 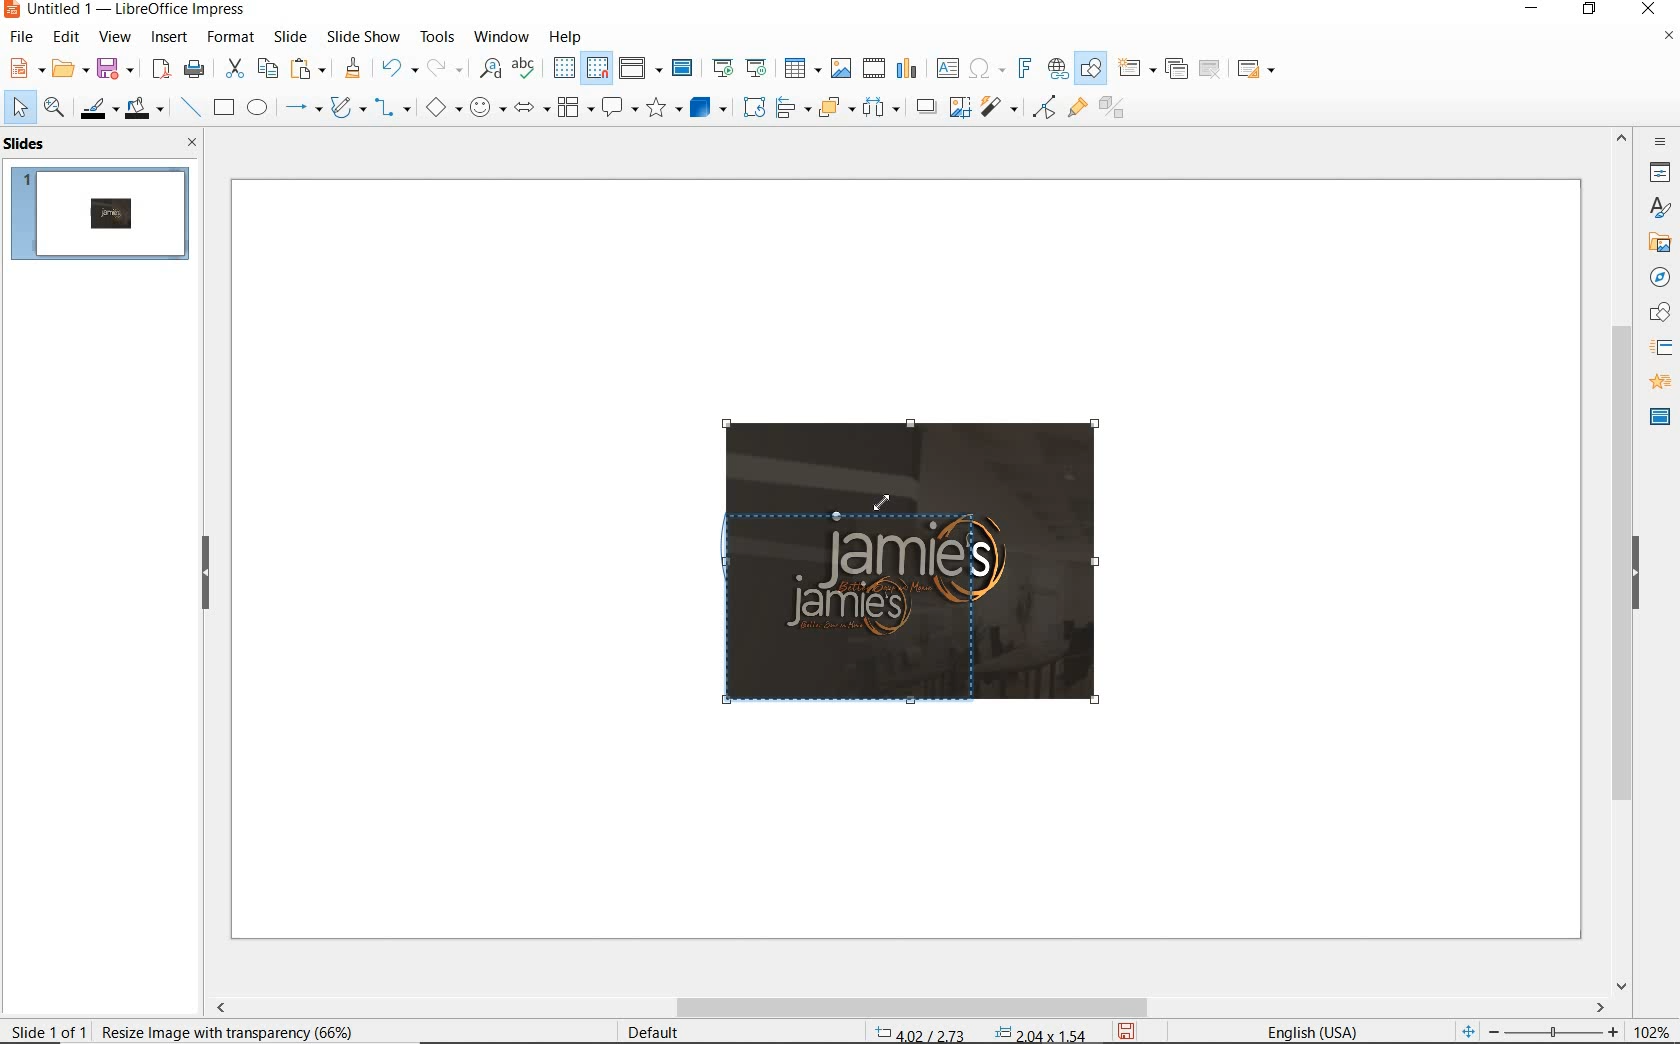 I want to click on minimize, so click(x=1534, y=11).